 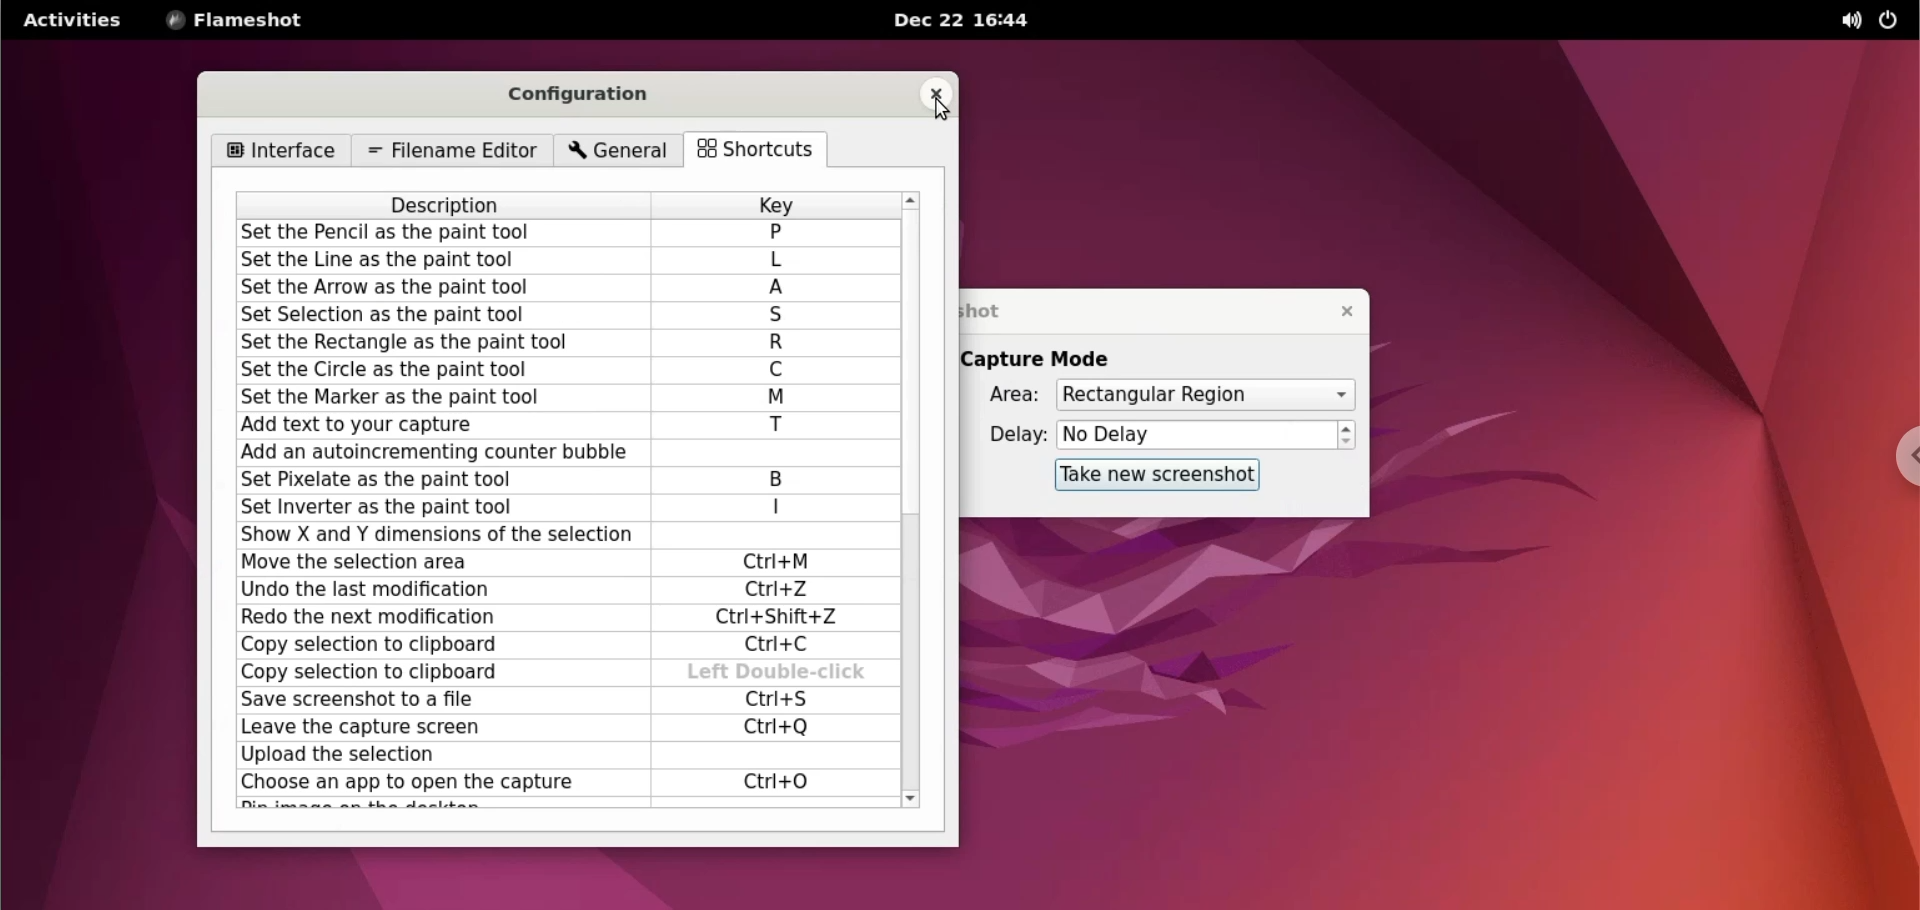 I want to click on copy selection to clipboard , so click(x=435, y=648).